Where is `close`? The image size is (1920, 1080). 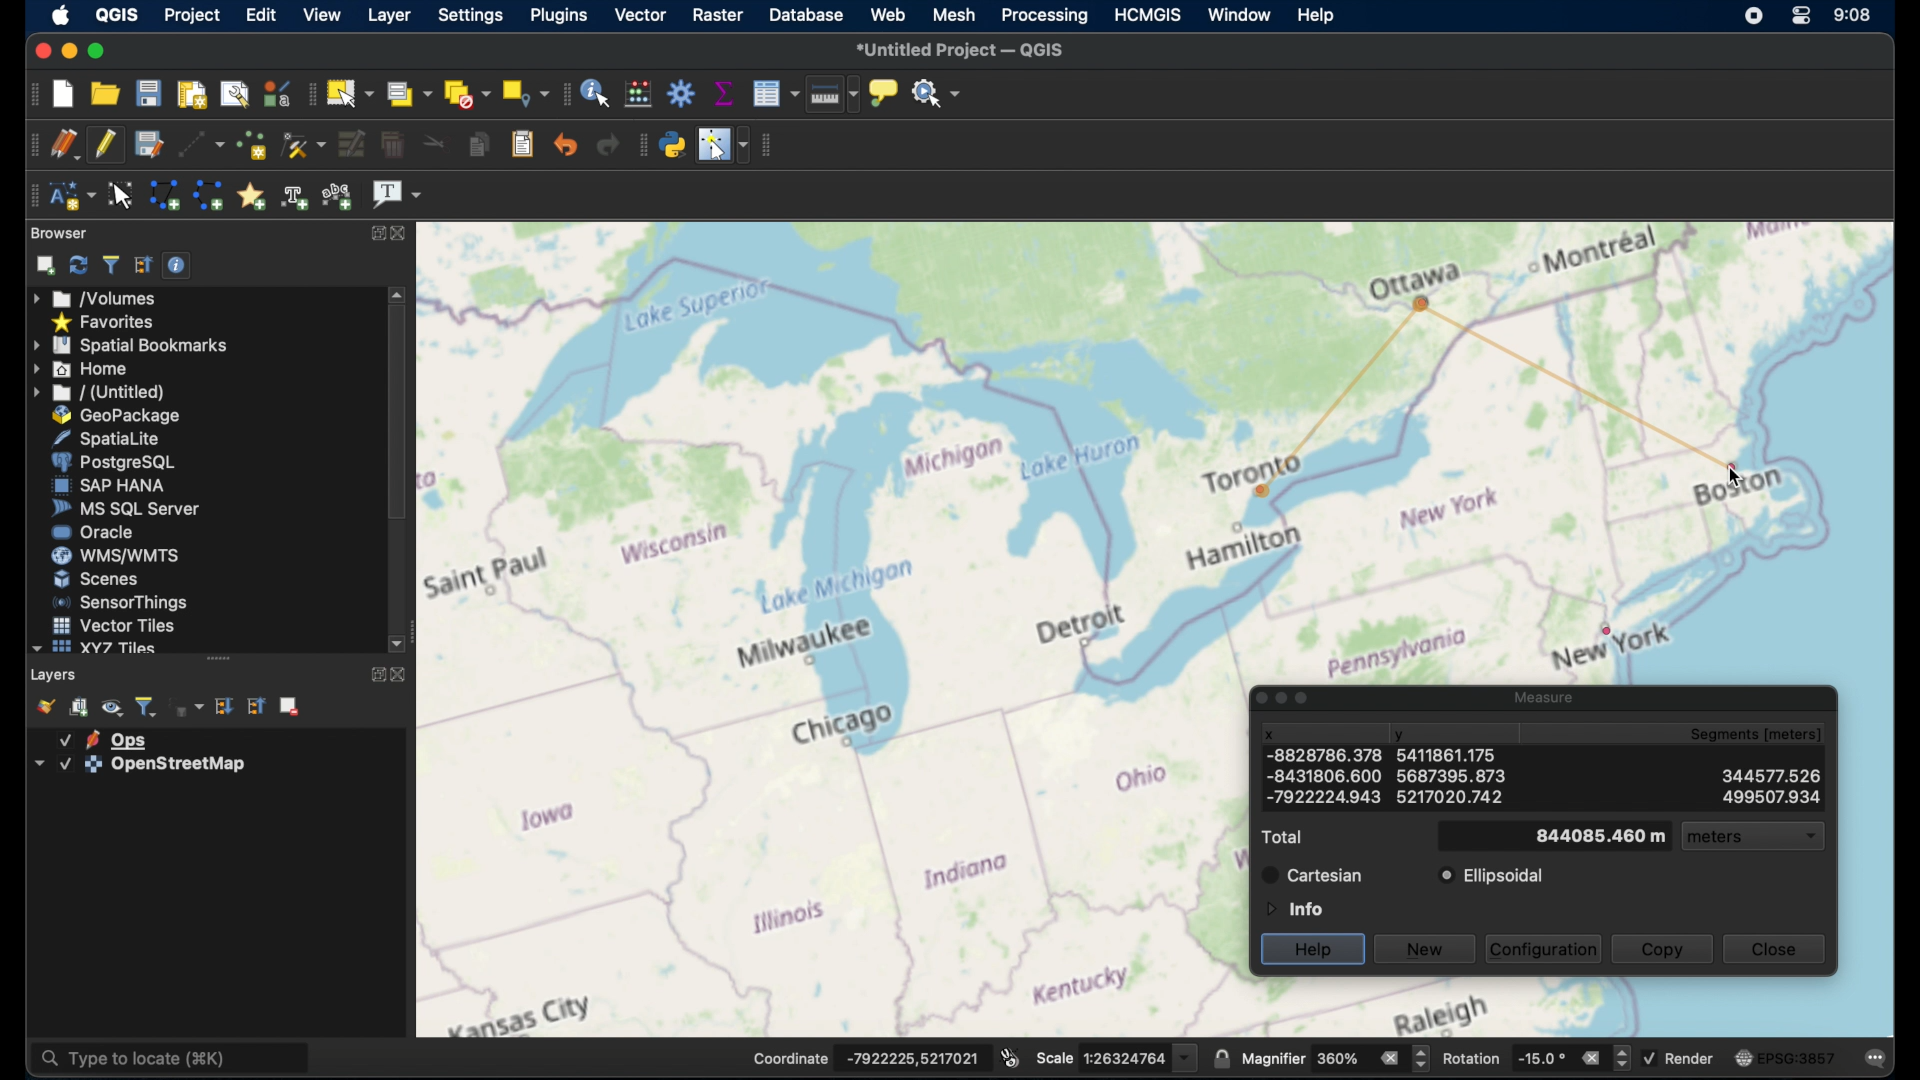 close is located at coordinates (1254, 698).